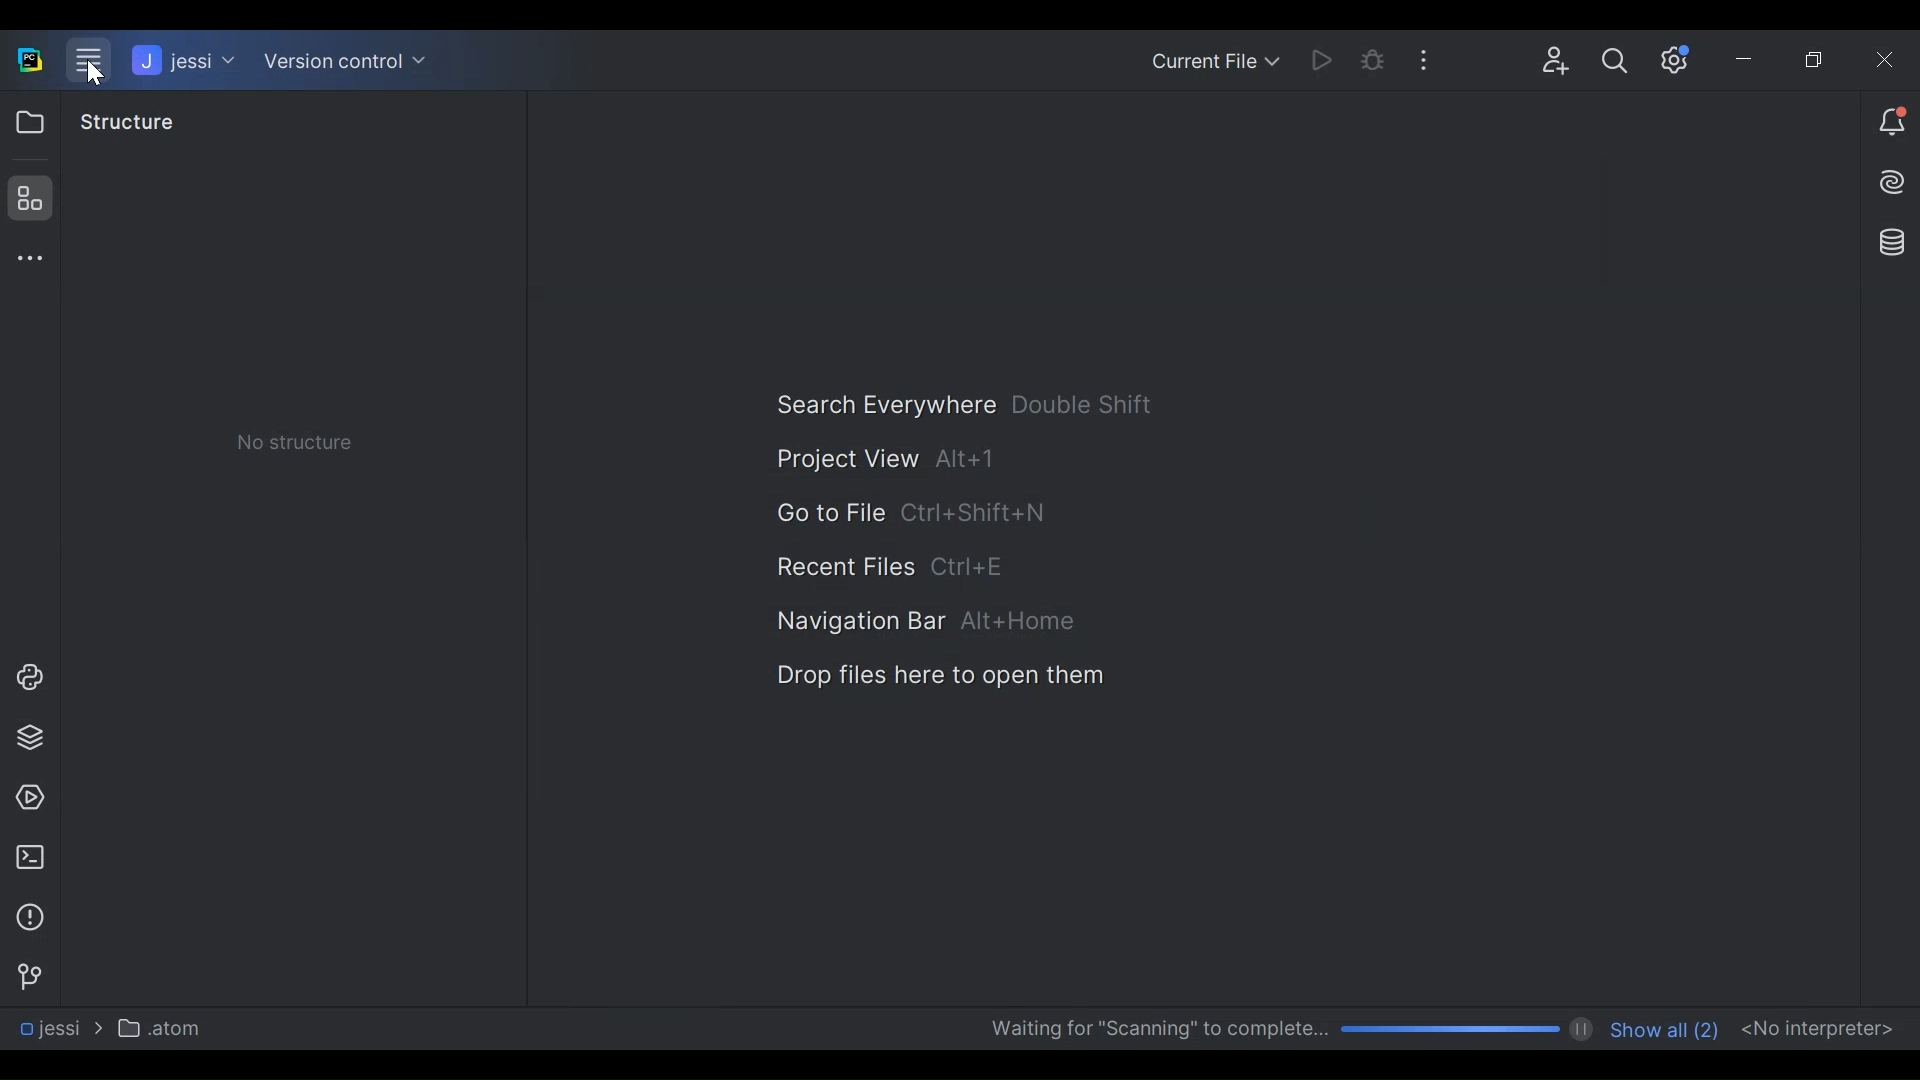 This screenshot has width=1920, height=1080. I want to click on Go to File, so click(871, 513).